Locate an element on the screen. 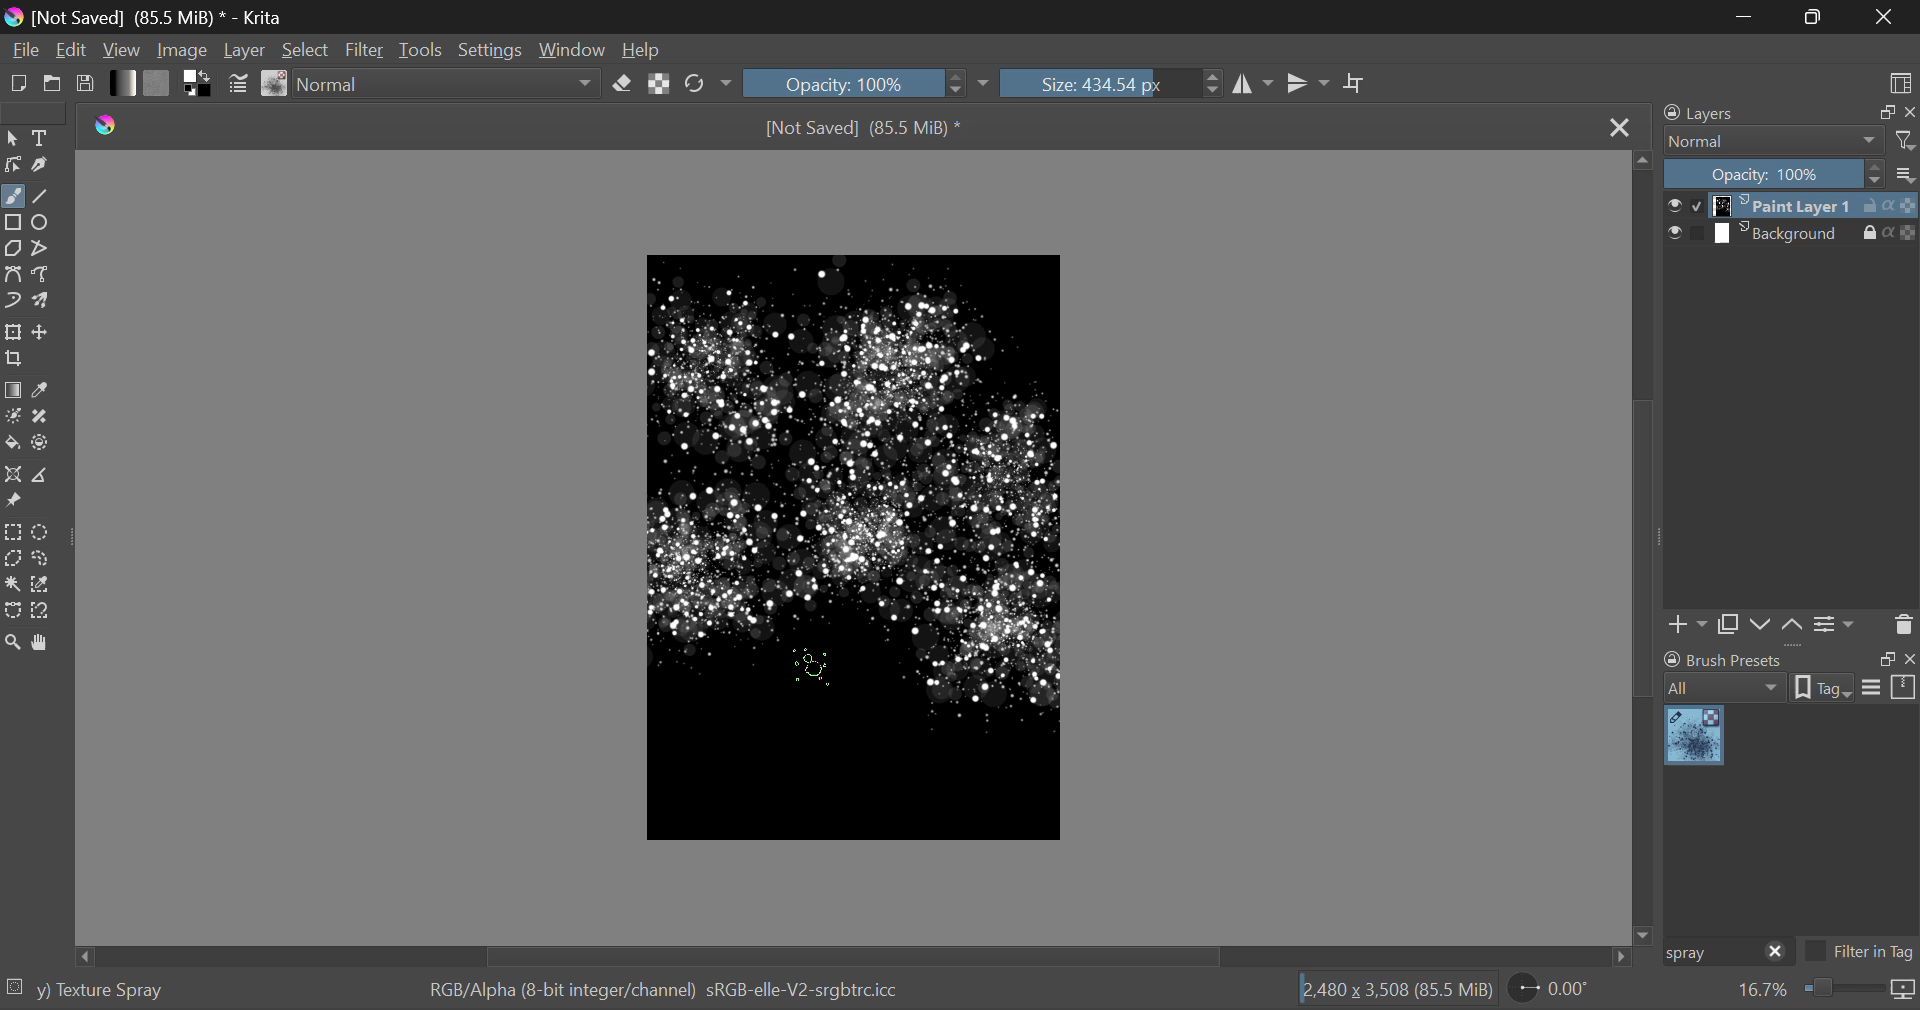  zoom value is located at coordinates (1762, 991).